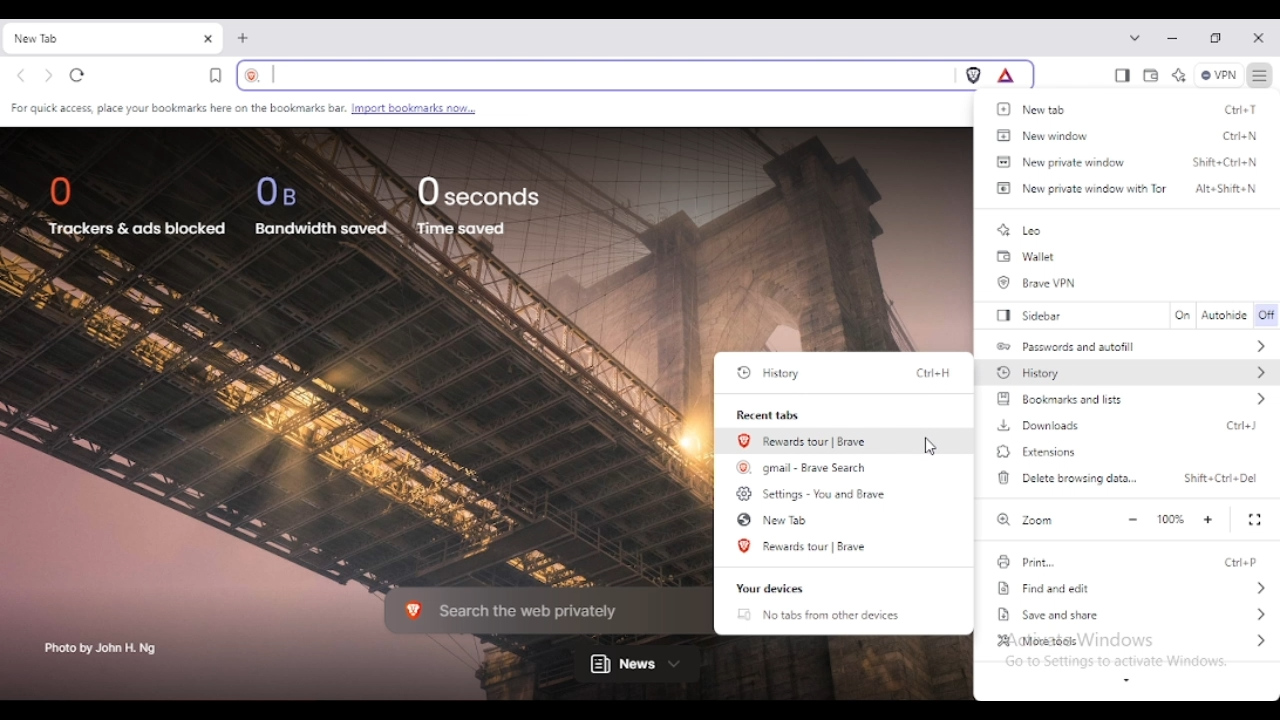 The image size is (1280, 720). What do you see at coordinates (1025, 562) in the screenshot?
I see `print` at bounding box center [1025, 562].